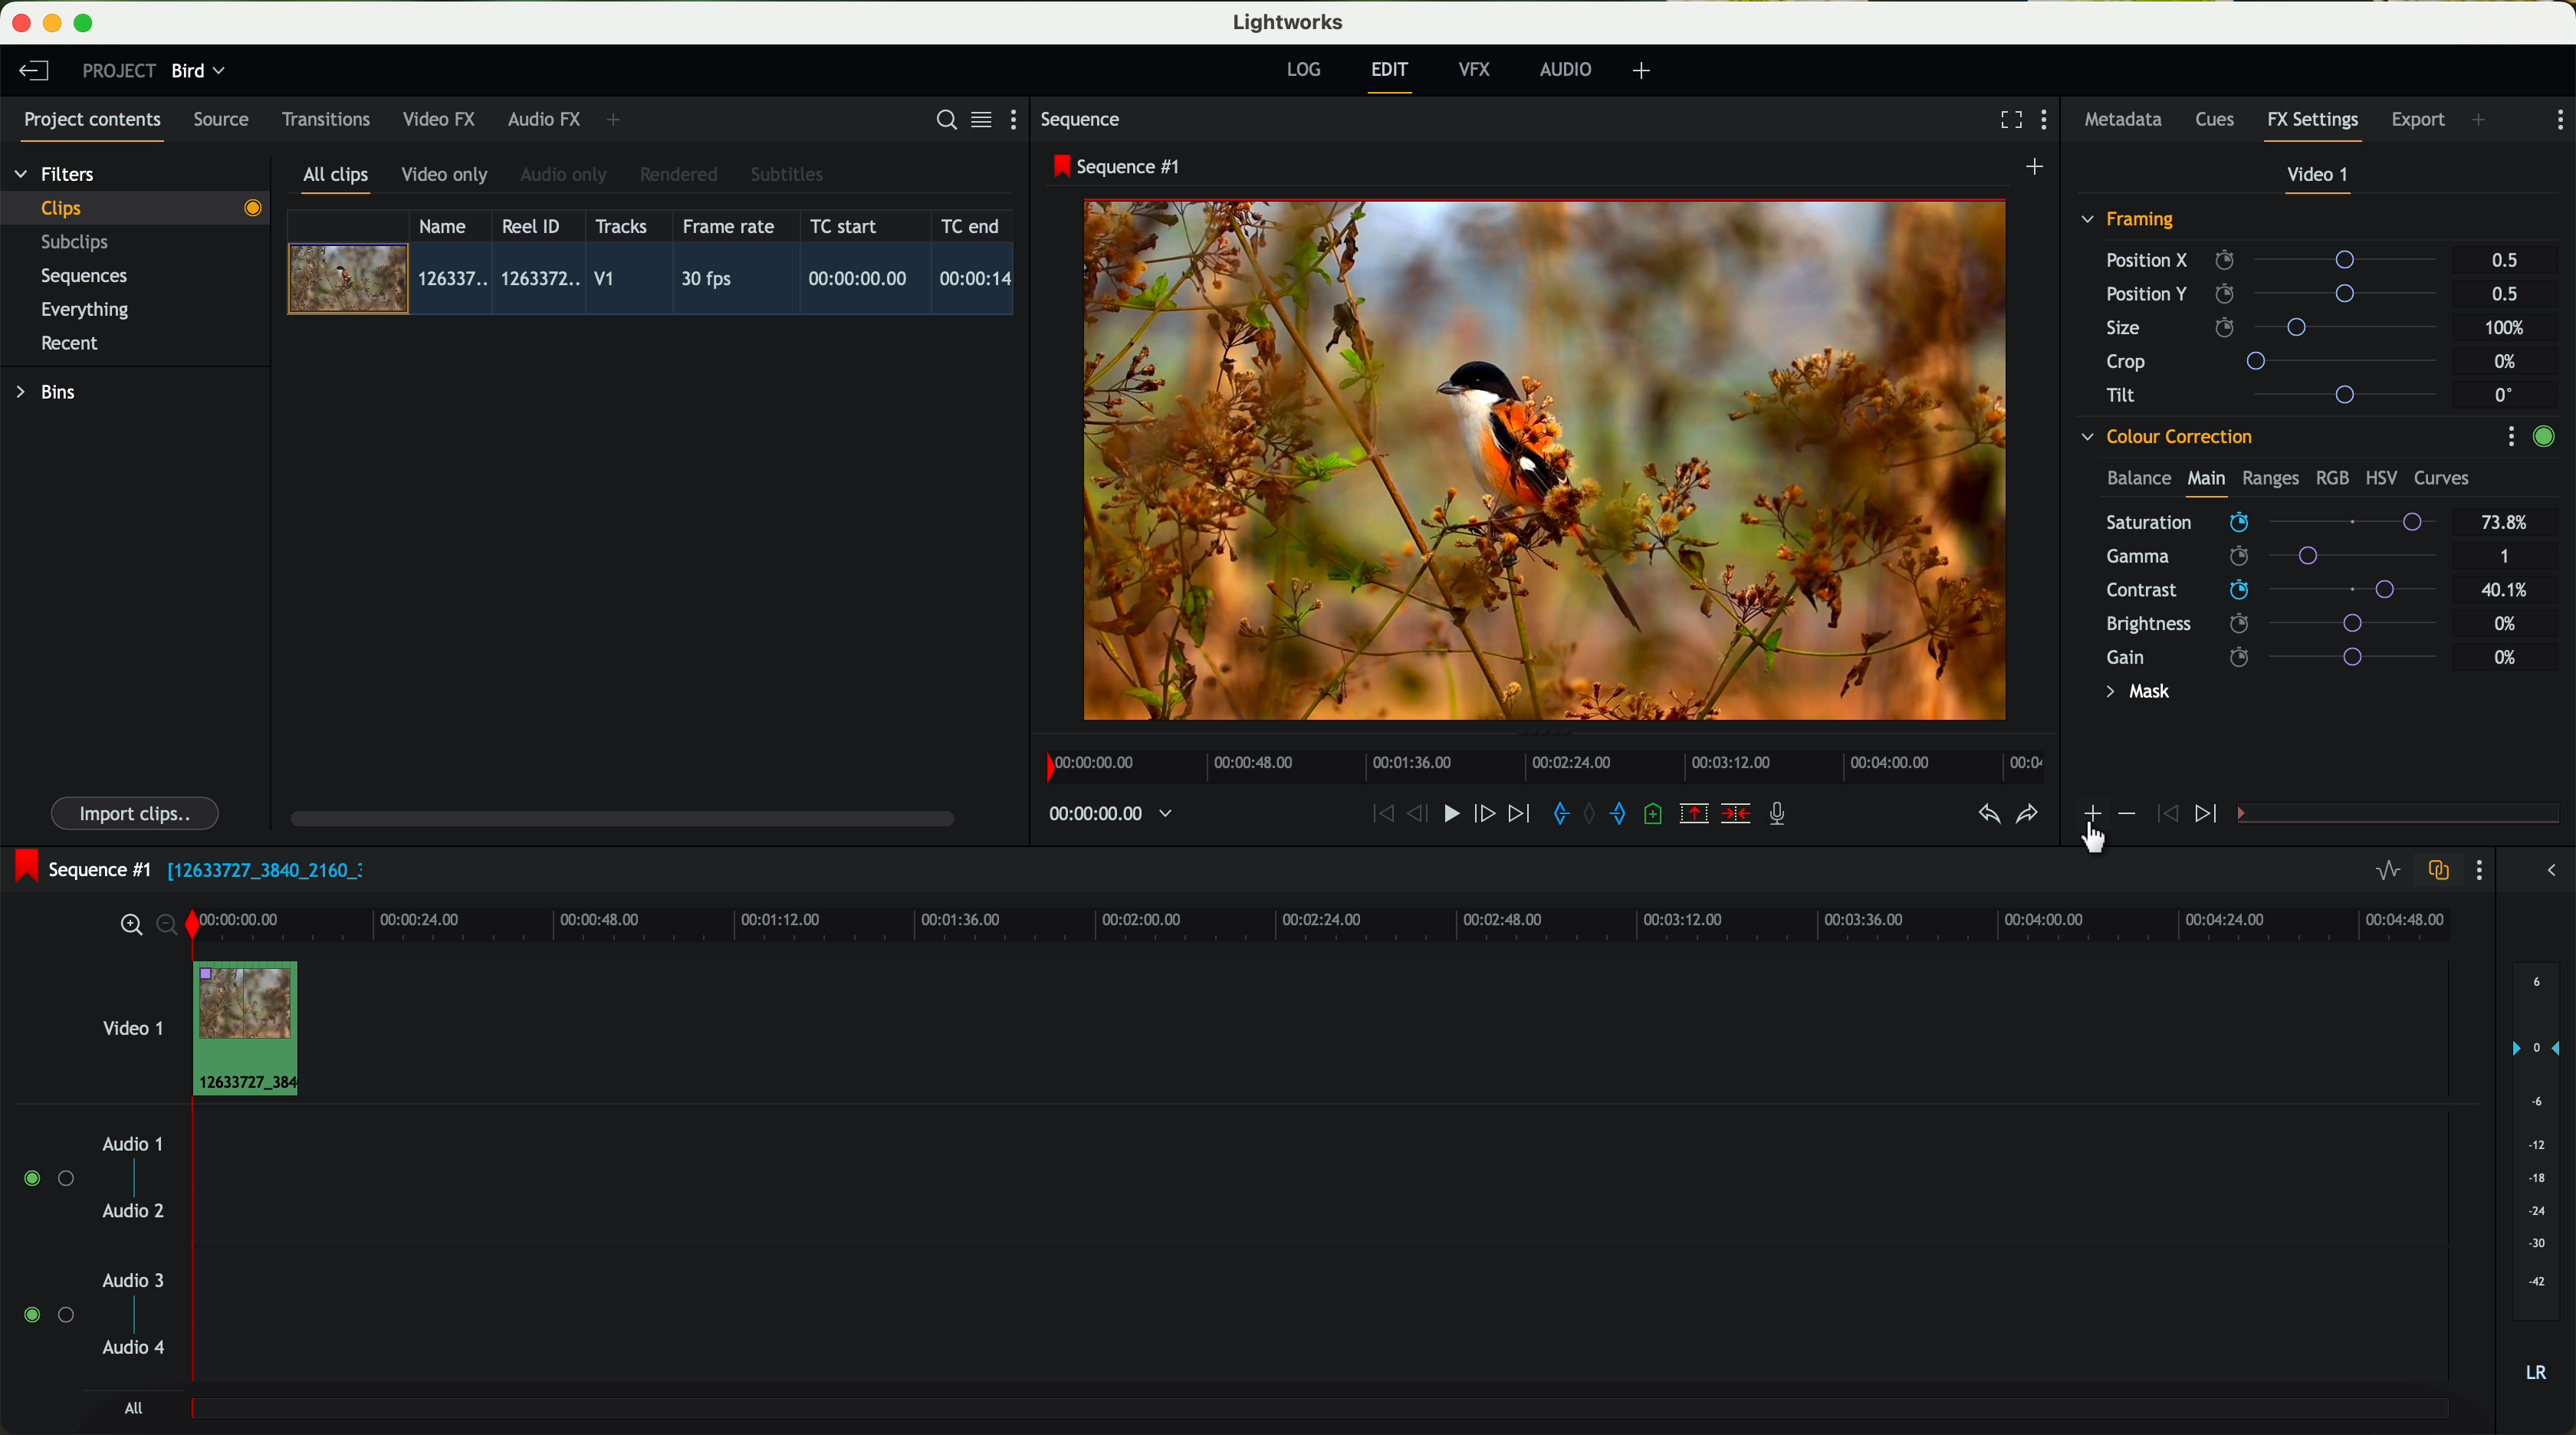 The height and width of the screenshot is (1435, 2576). I want to click on Lightworks, so click(1290, 21).